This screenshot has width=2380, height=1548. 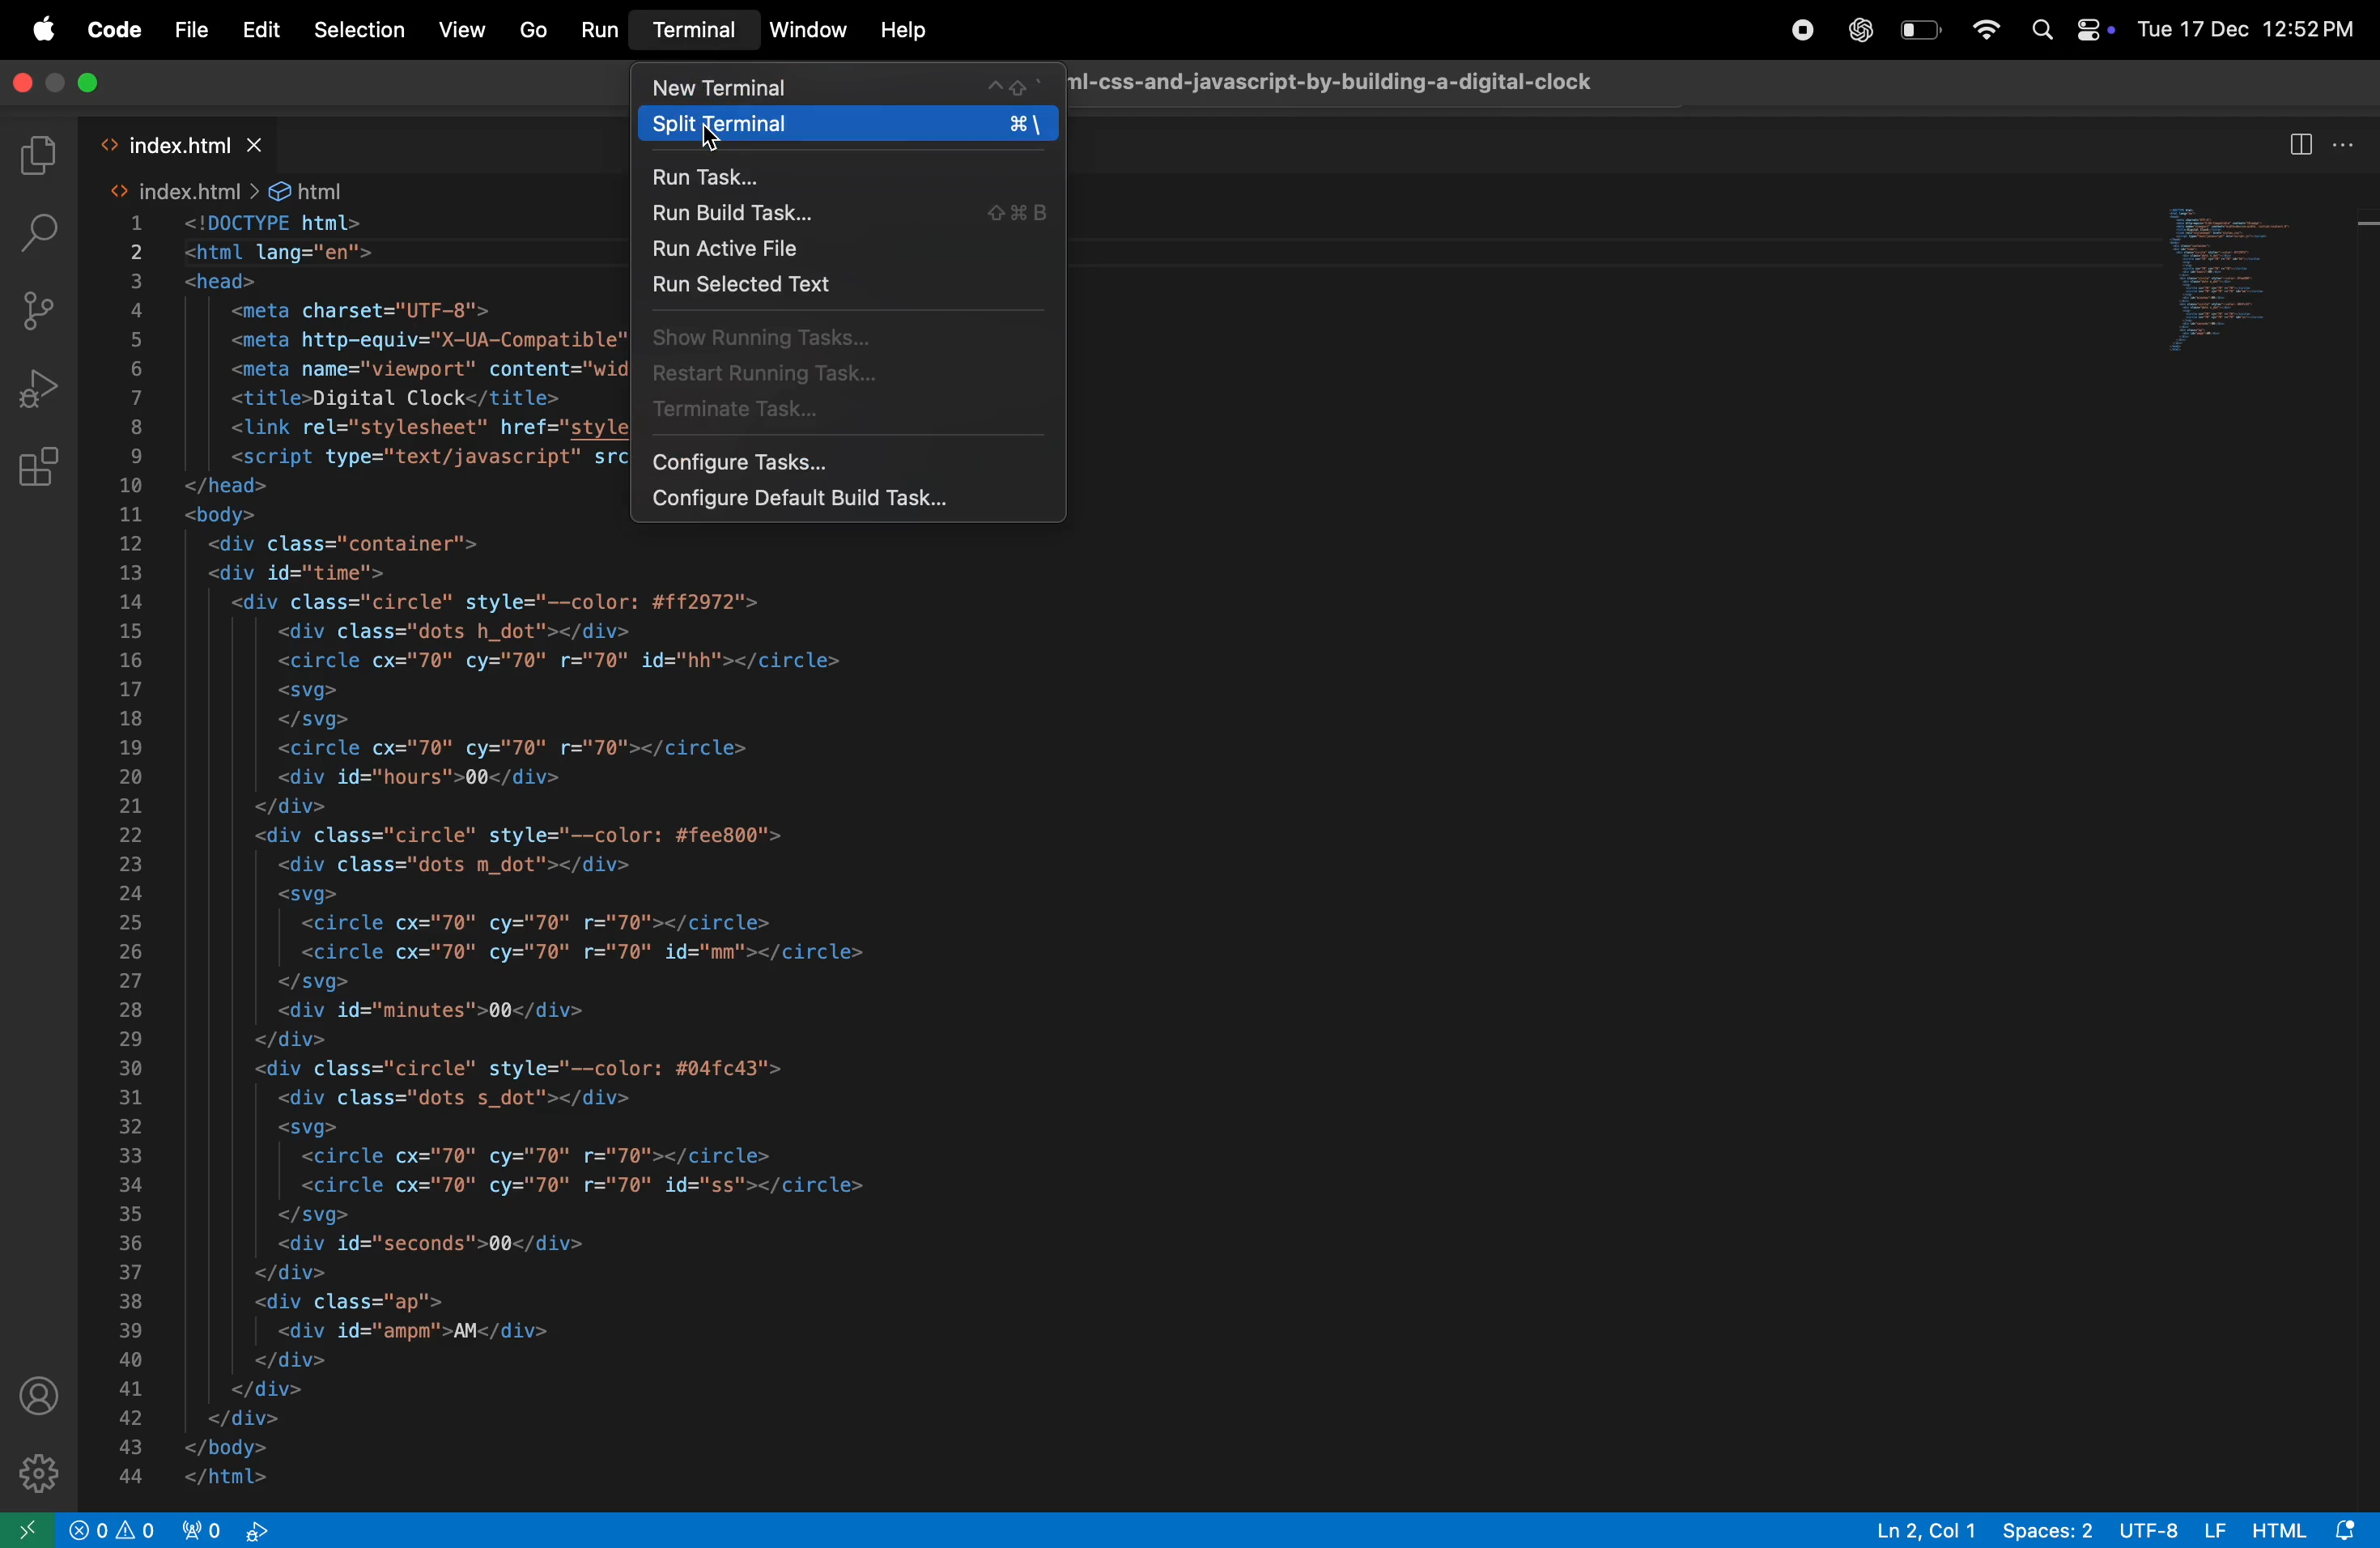 I want to click on restart running task, so click(x=848, y=375).